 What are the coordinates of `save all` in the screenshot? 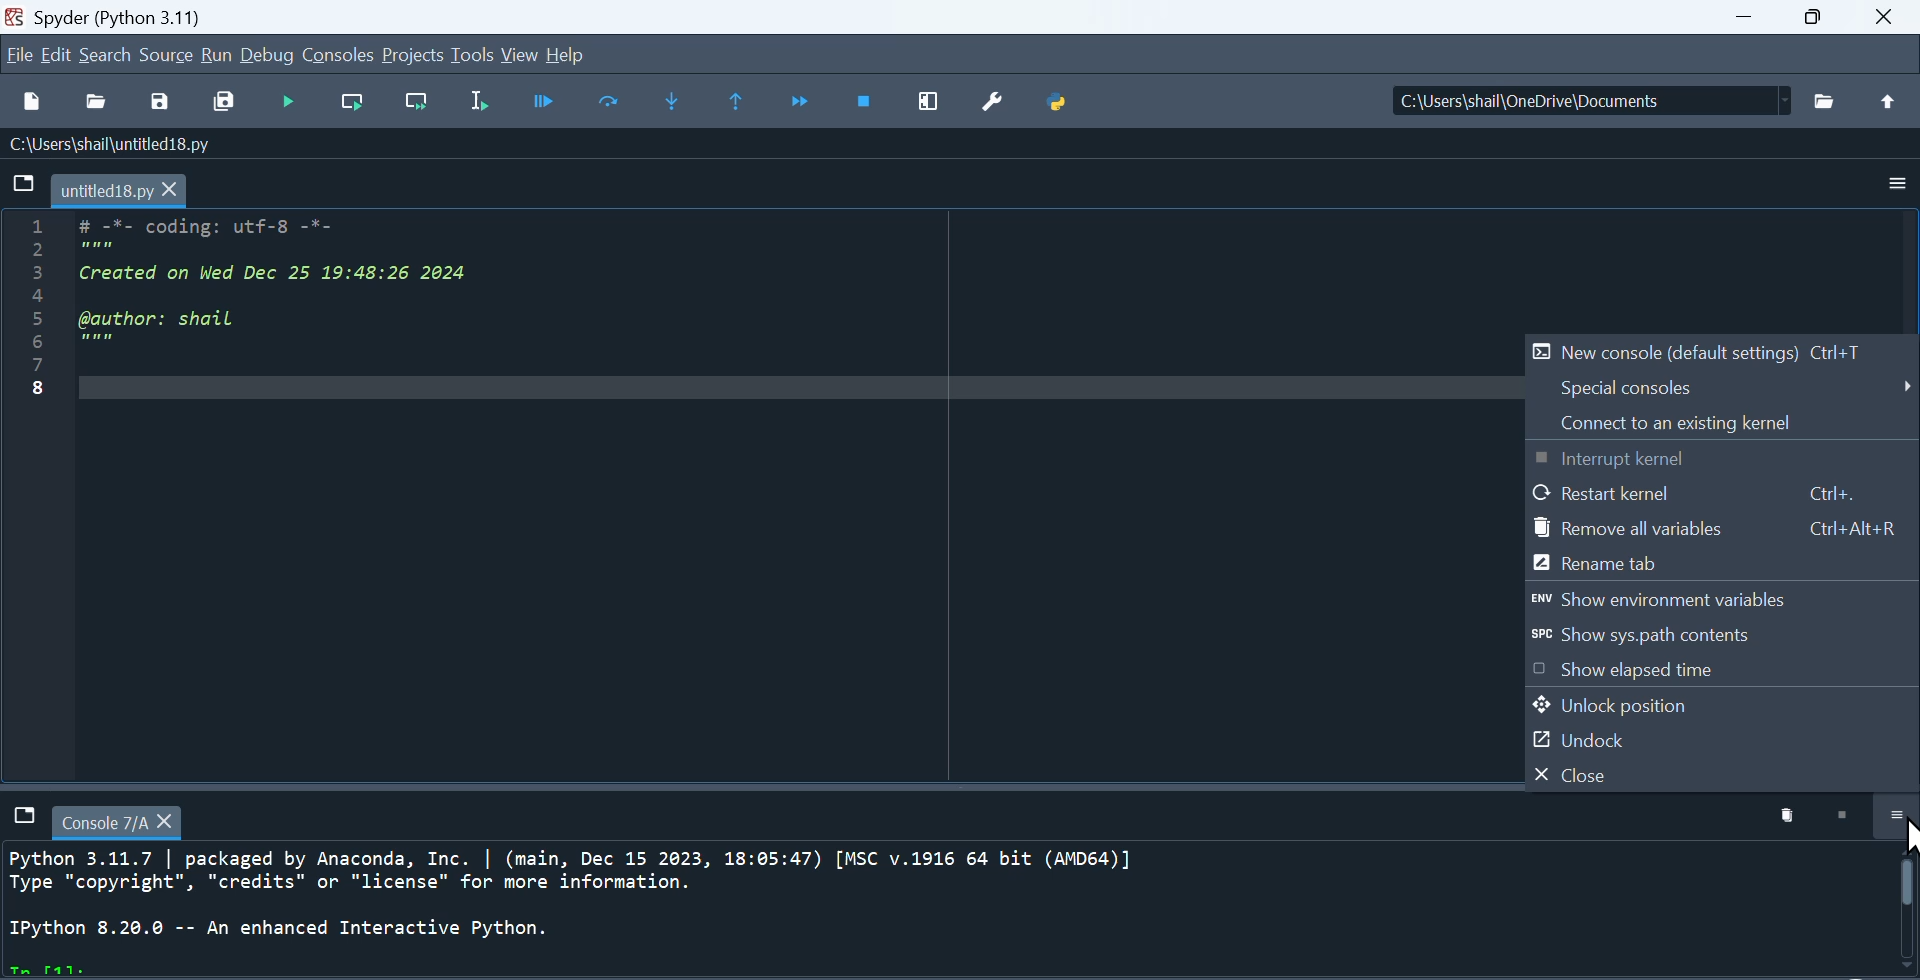 It's located at (229, 102).